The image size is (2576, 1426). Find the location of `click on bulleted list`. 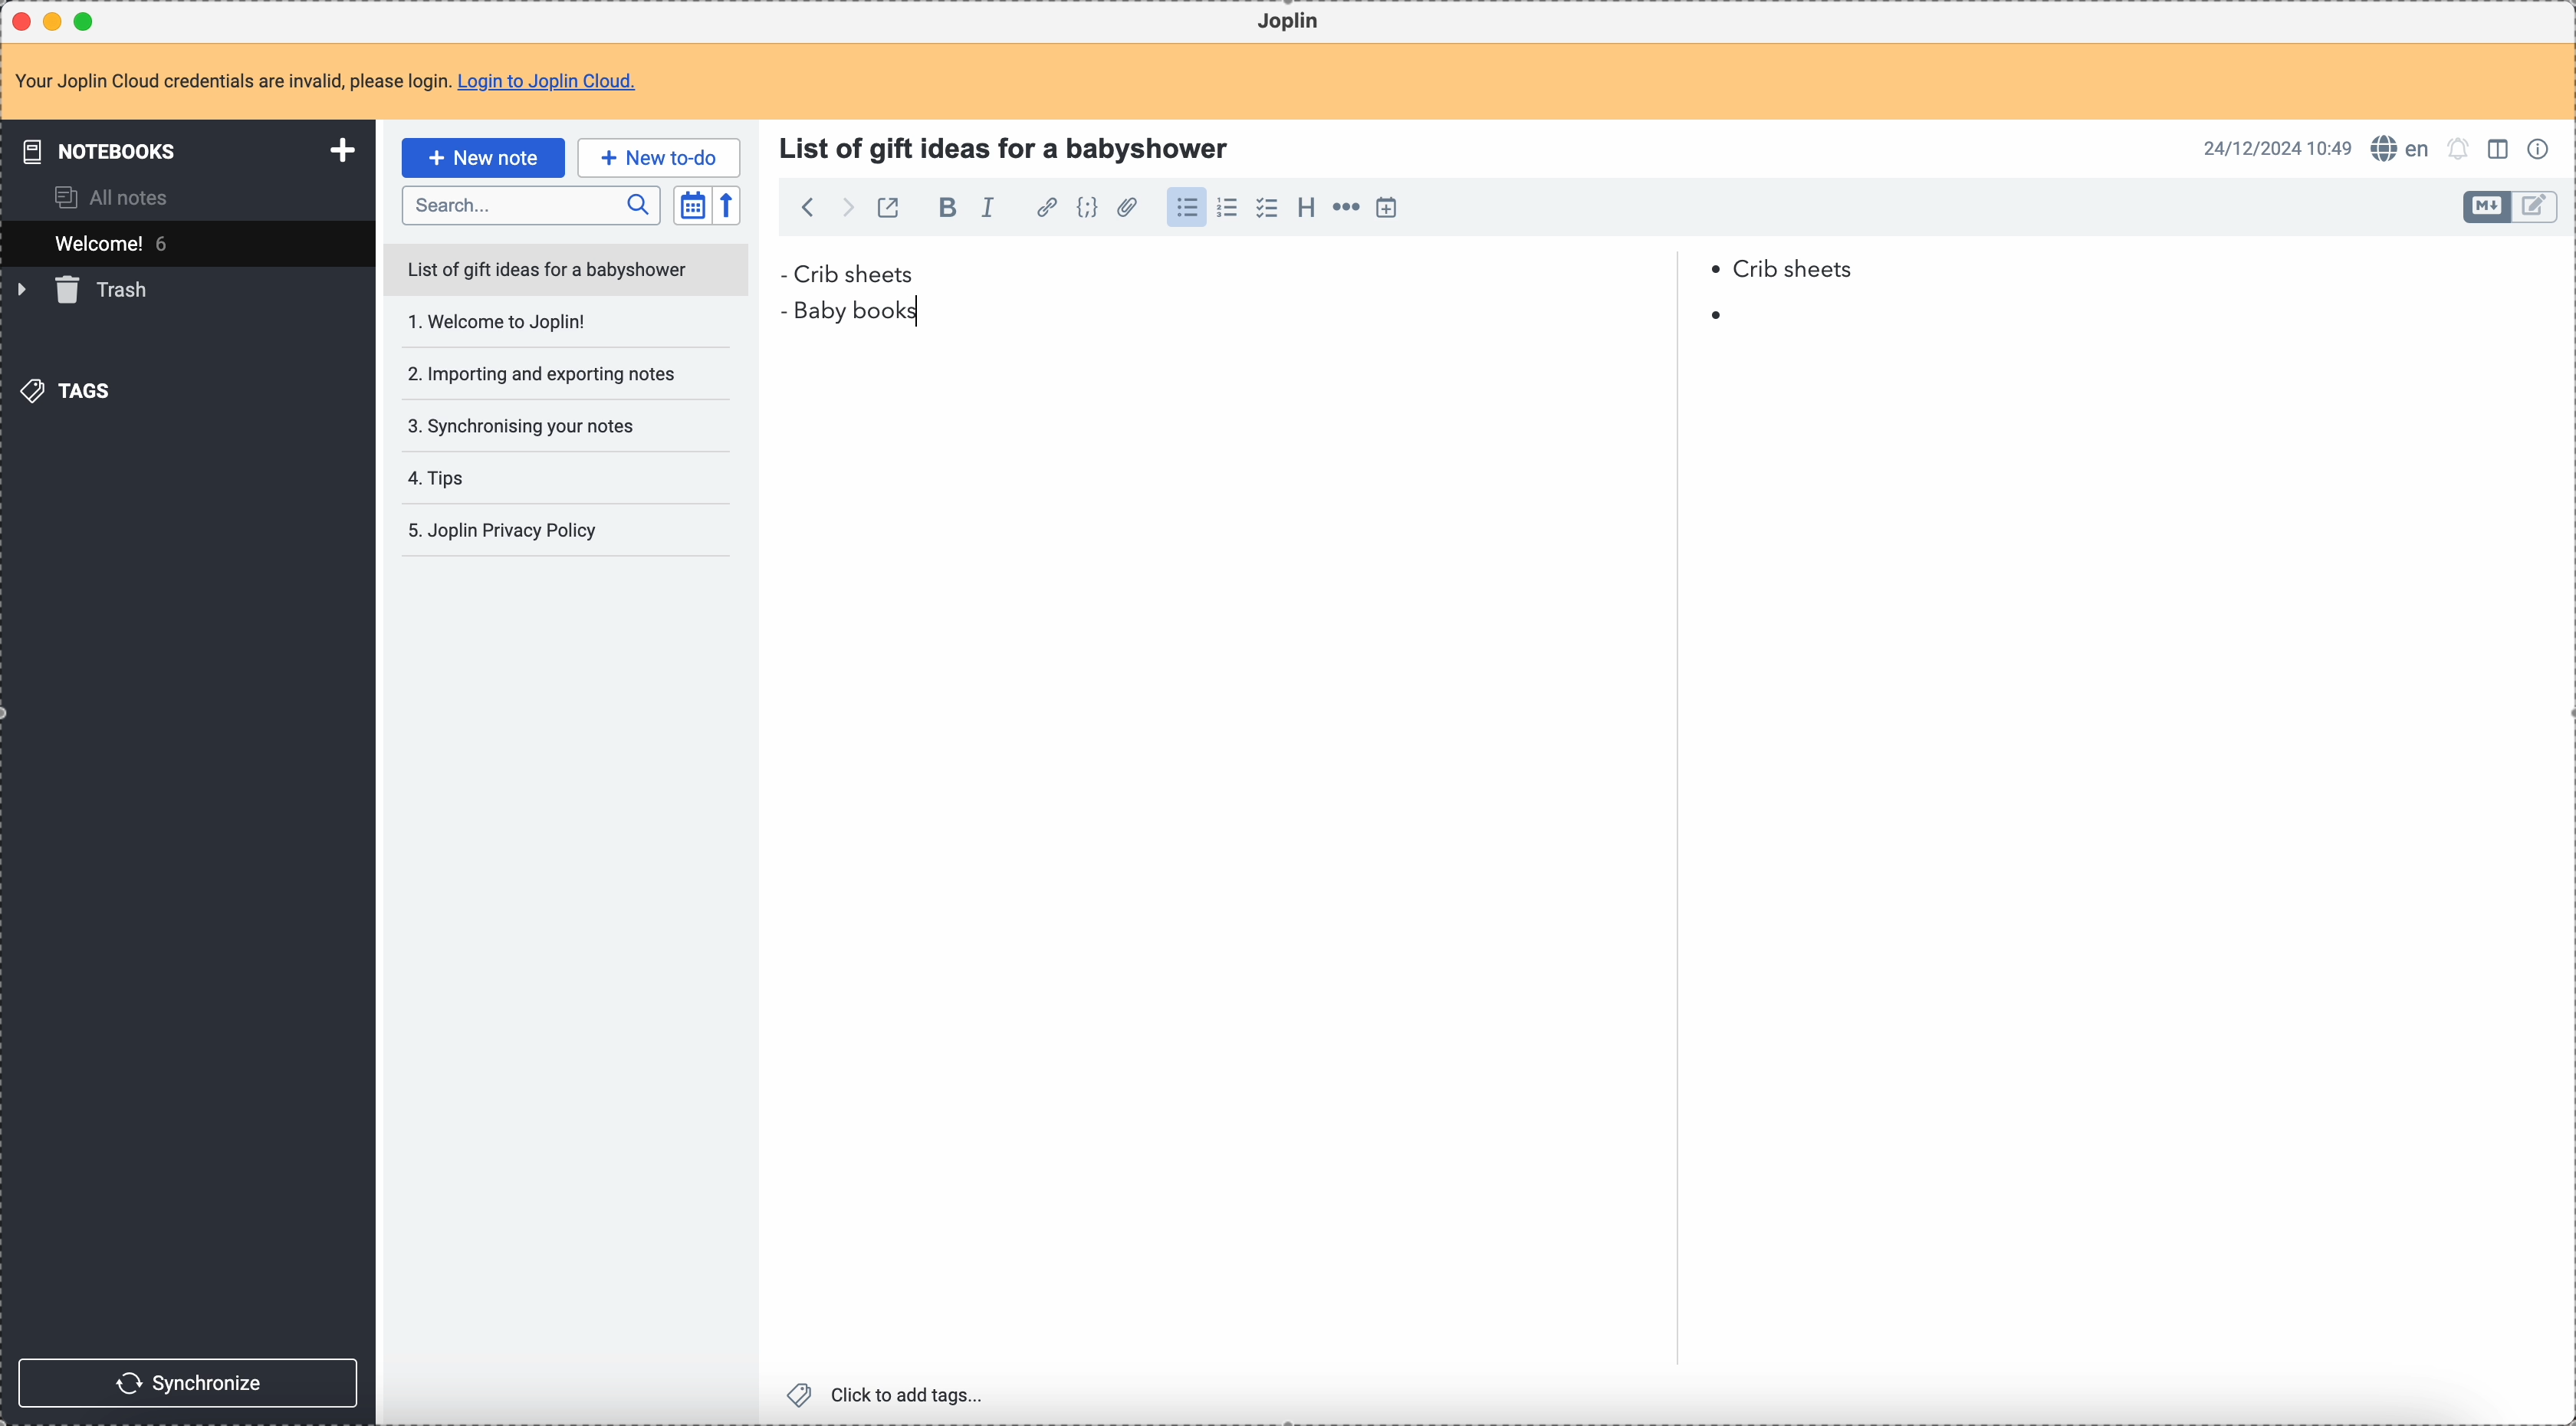

click on bulleted list is located at coordinates (1192, 209).